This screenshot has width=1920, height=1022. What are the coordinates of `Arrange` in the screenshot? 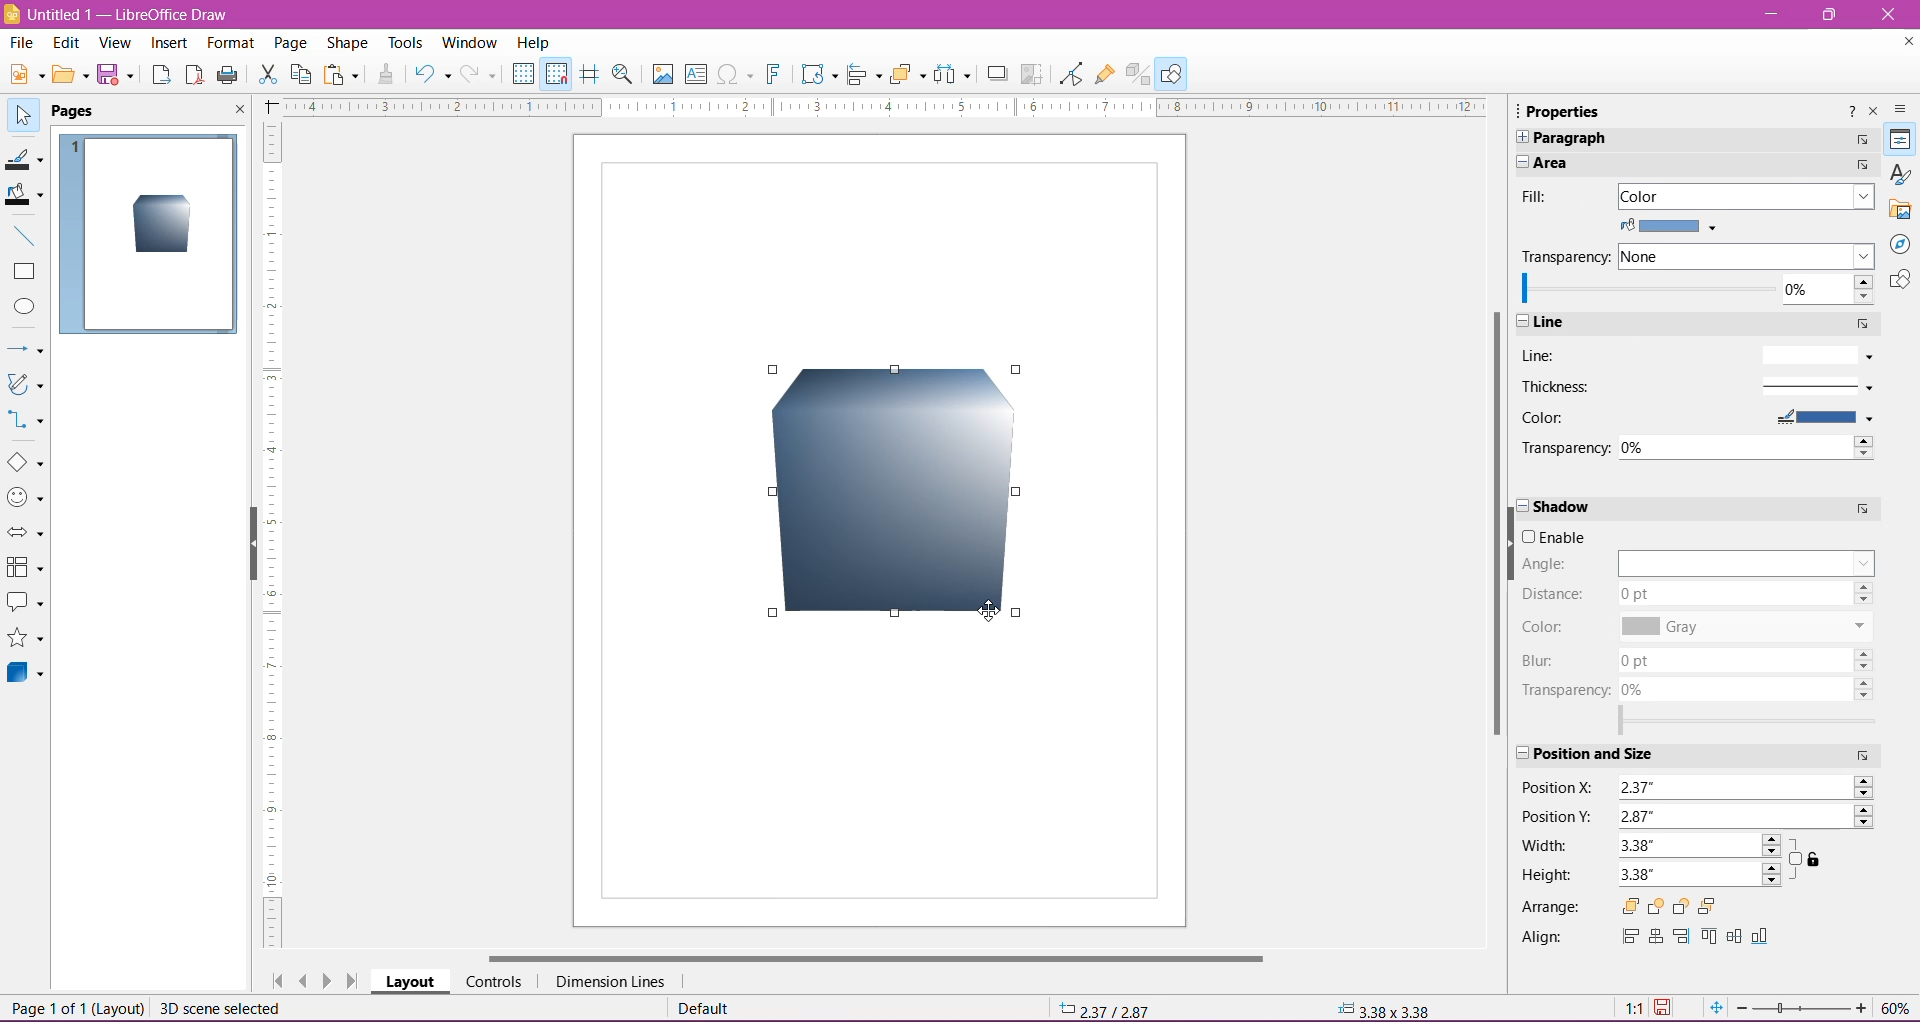 It's located at (907, 74).